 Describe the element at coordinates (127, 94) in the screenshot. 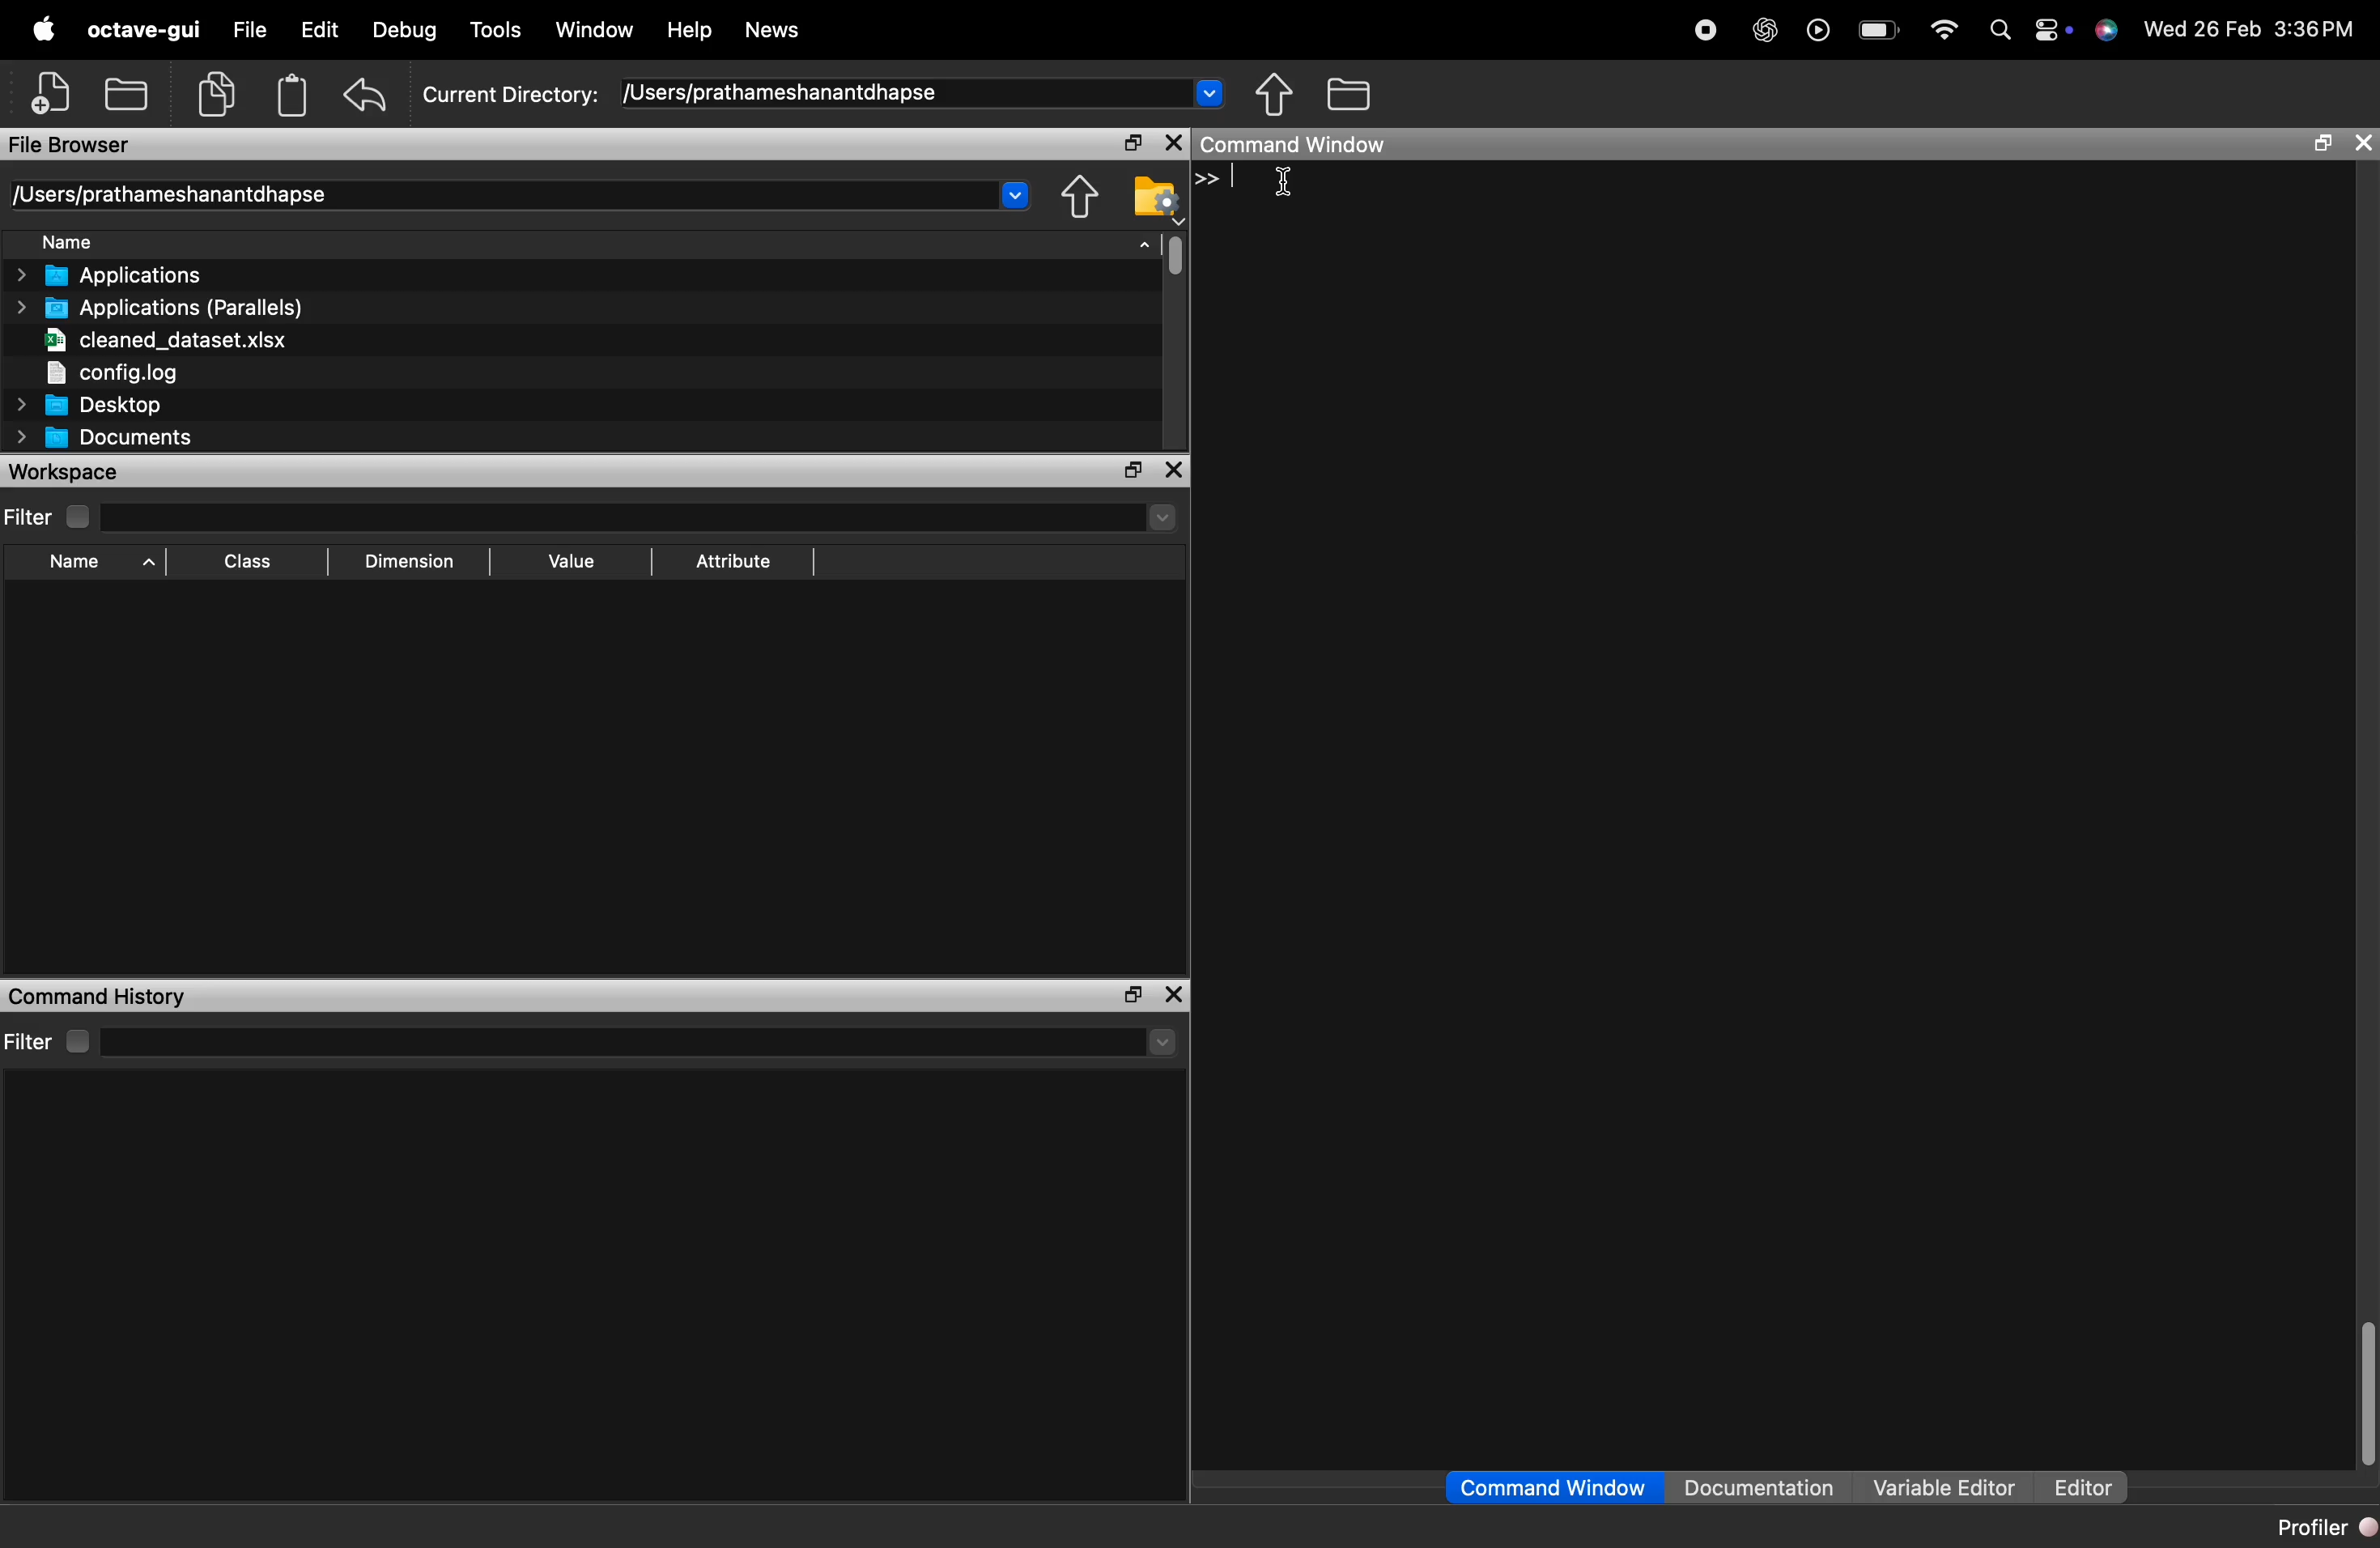

I see `open an existing file in an editor` at that location.